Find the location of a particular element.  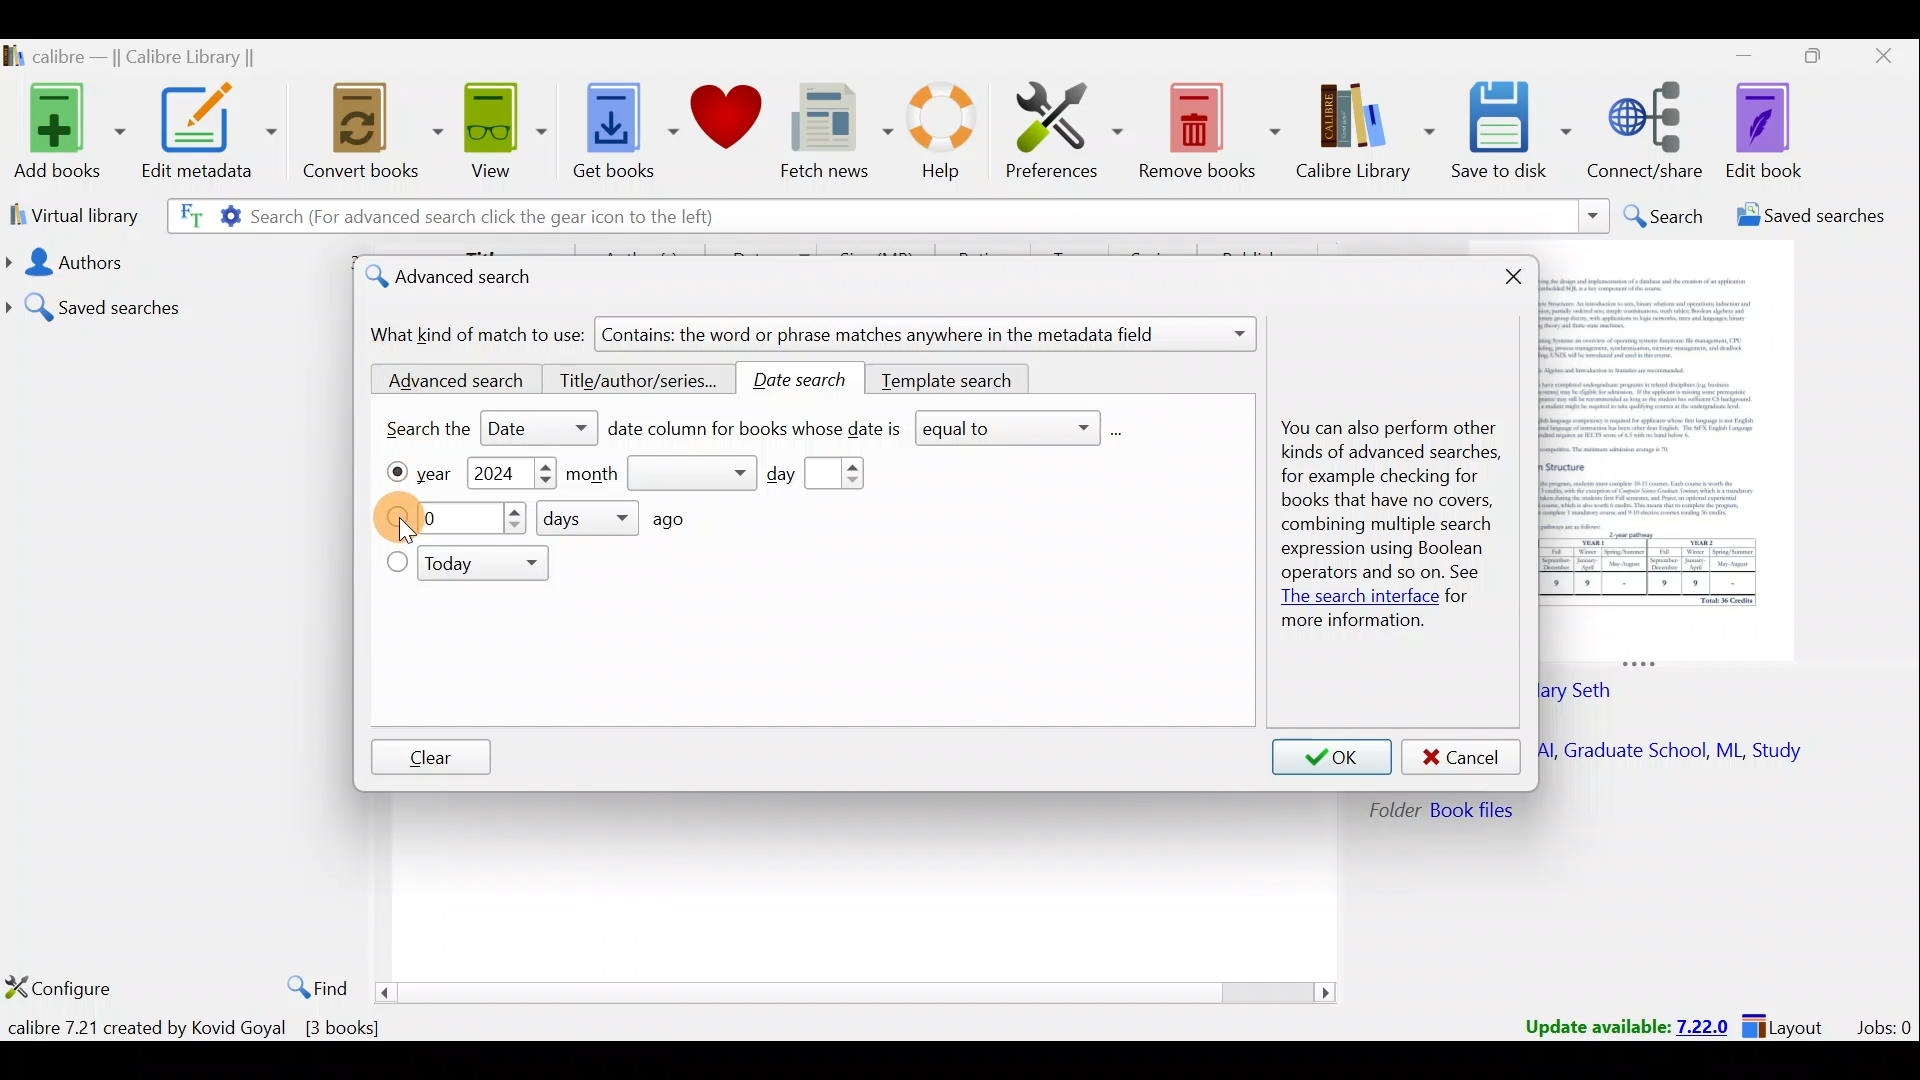

Minimize is located at coordinates (1733, 55).